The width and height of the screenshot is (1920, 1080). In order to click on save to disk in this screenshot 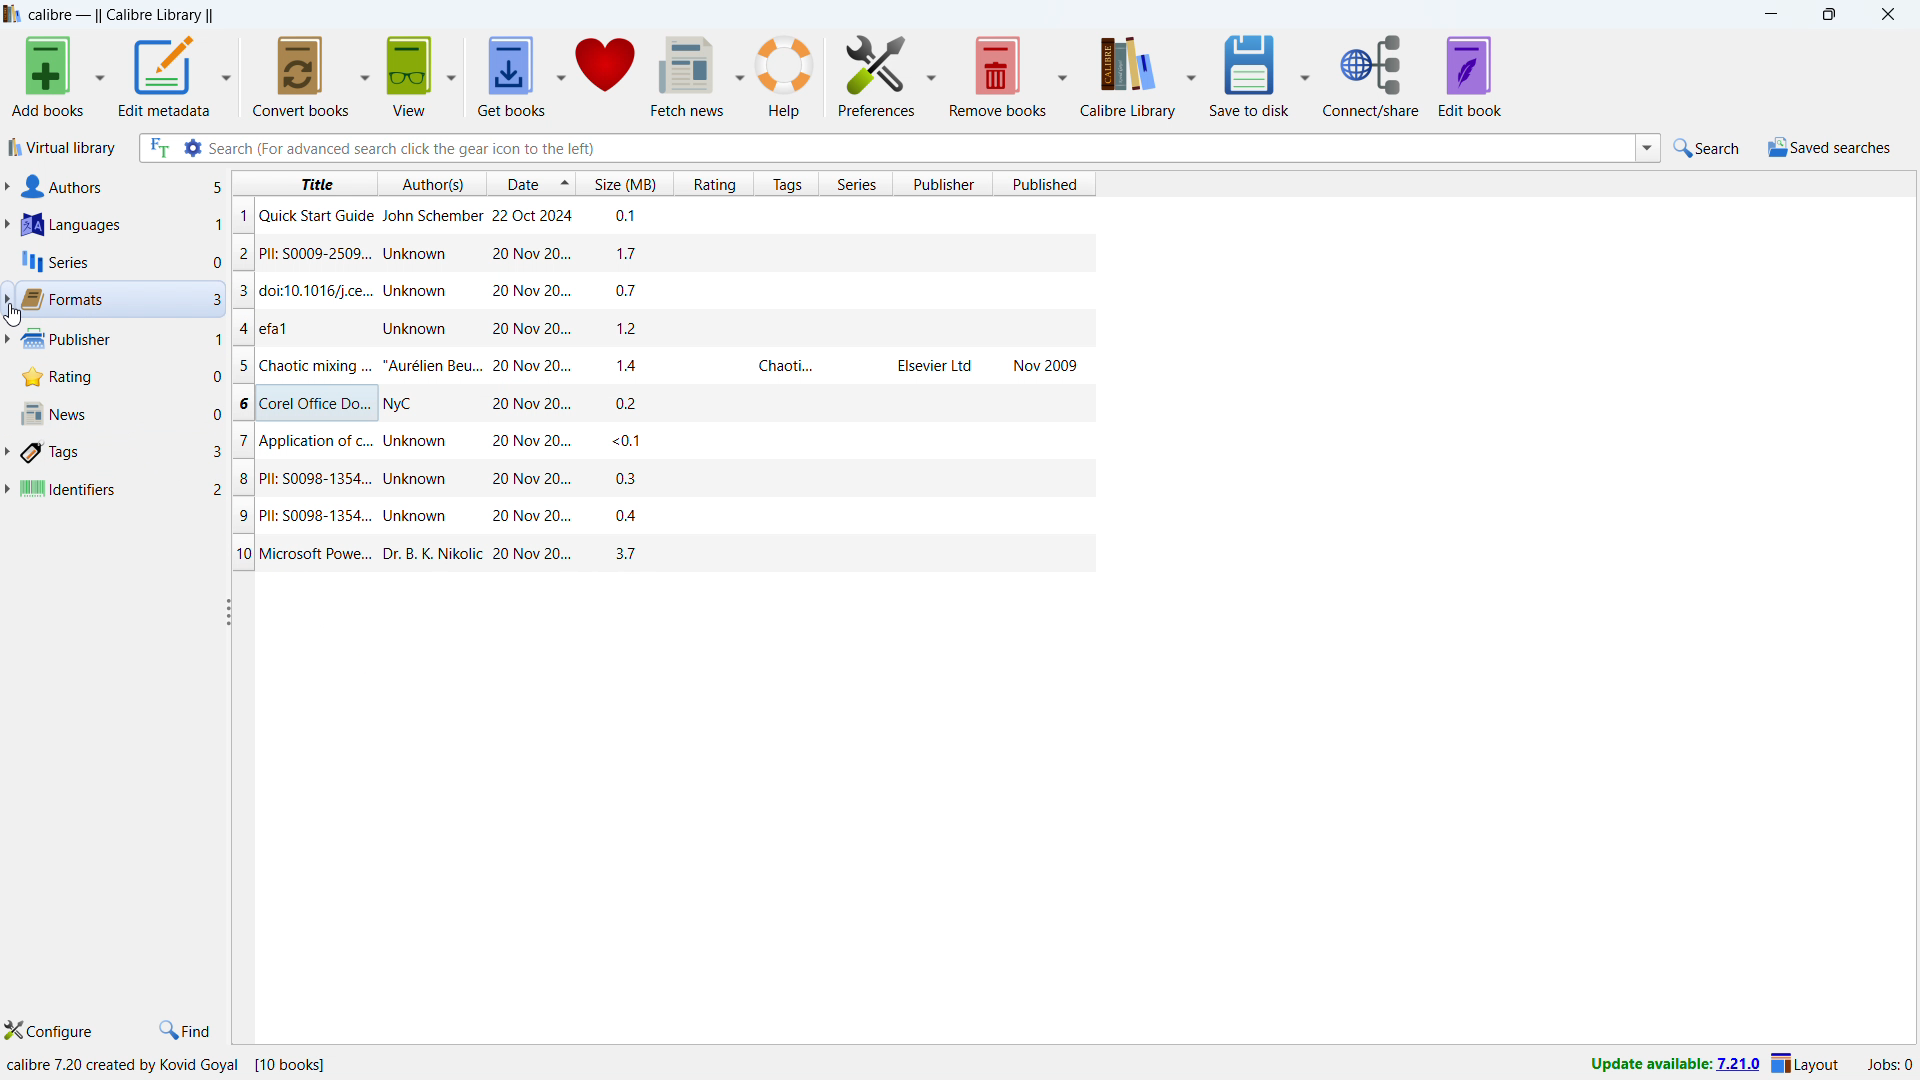, I will do `click(1248, 75)`.